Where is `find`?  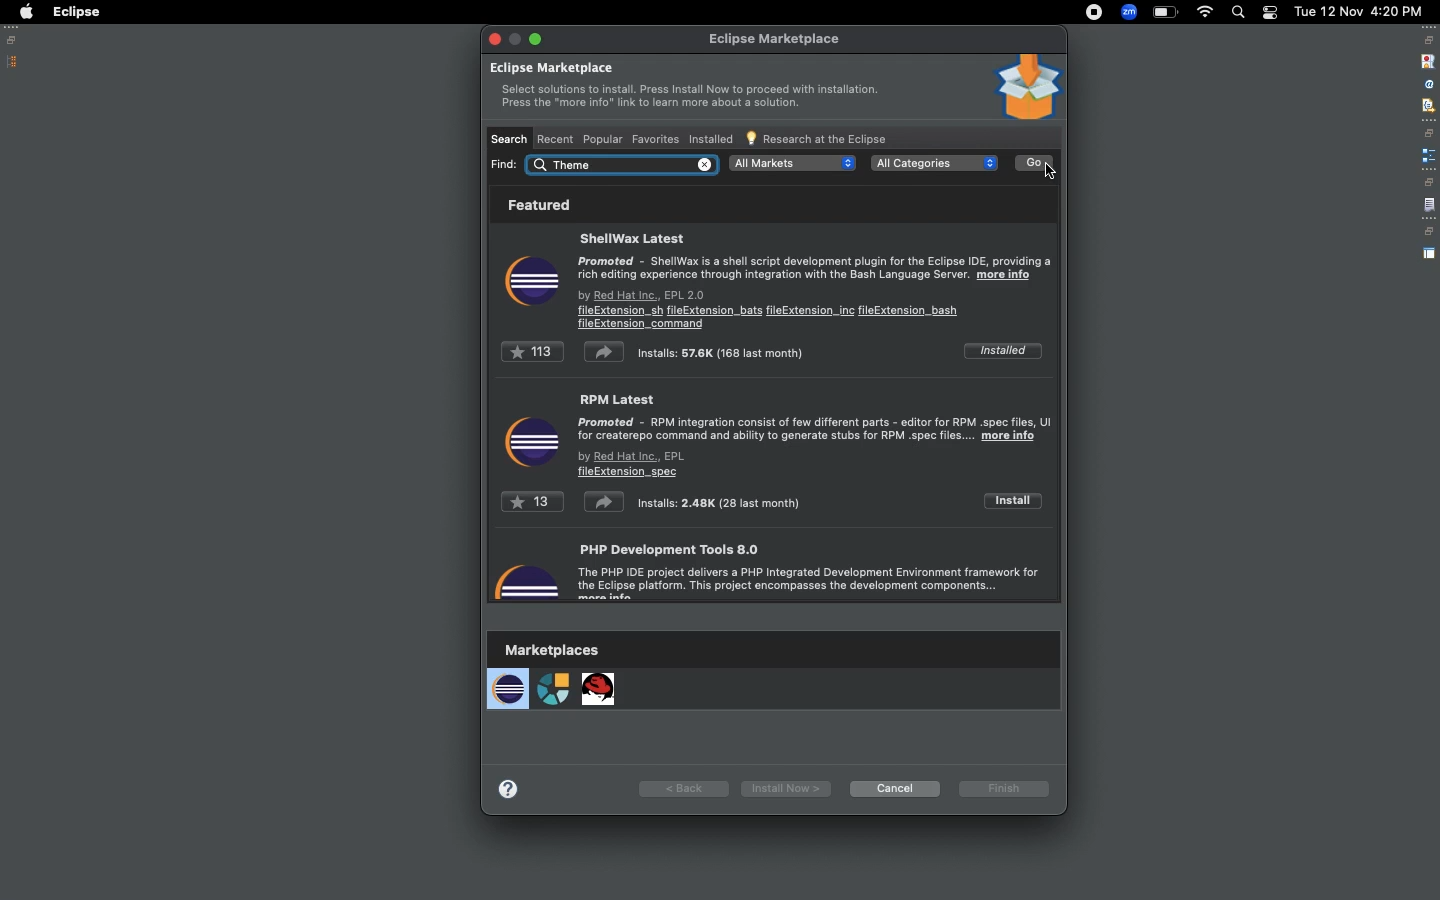
find is located at coordinates (505, 164).